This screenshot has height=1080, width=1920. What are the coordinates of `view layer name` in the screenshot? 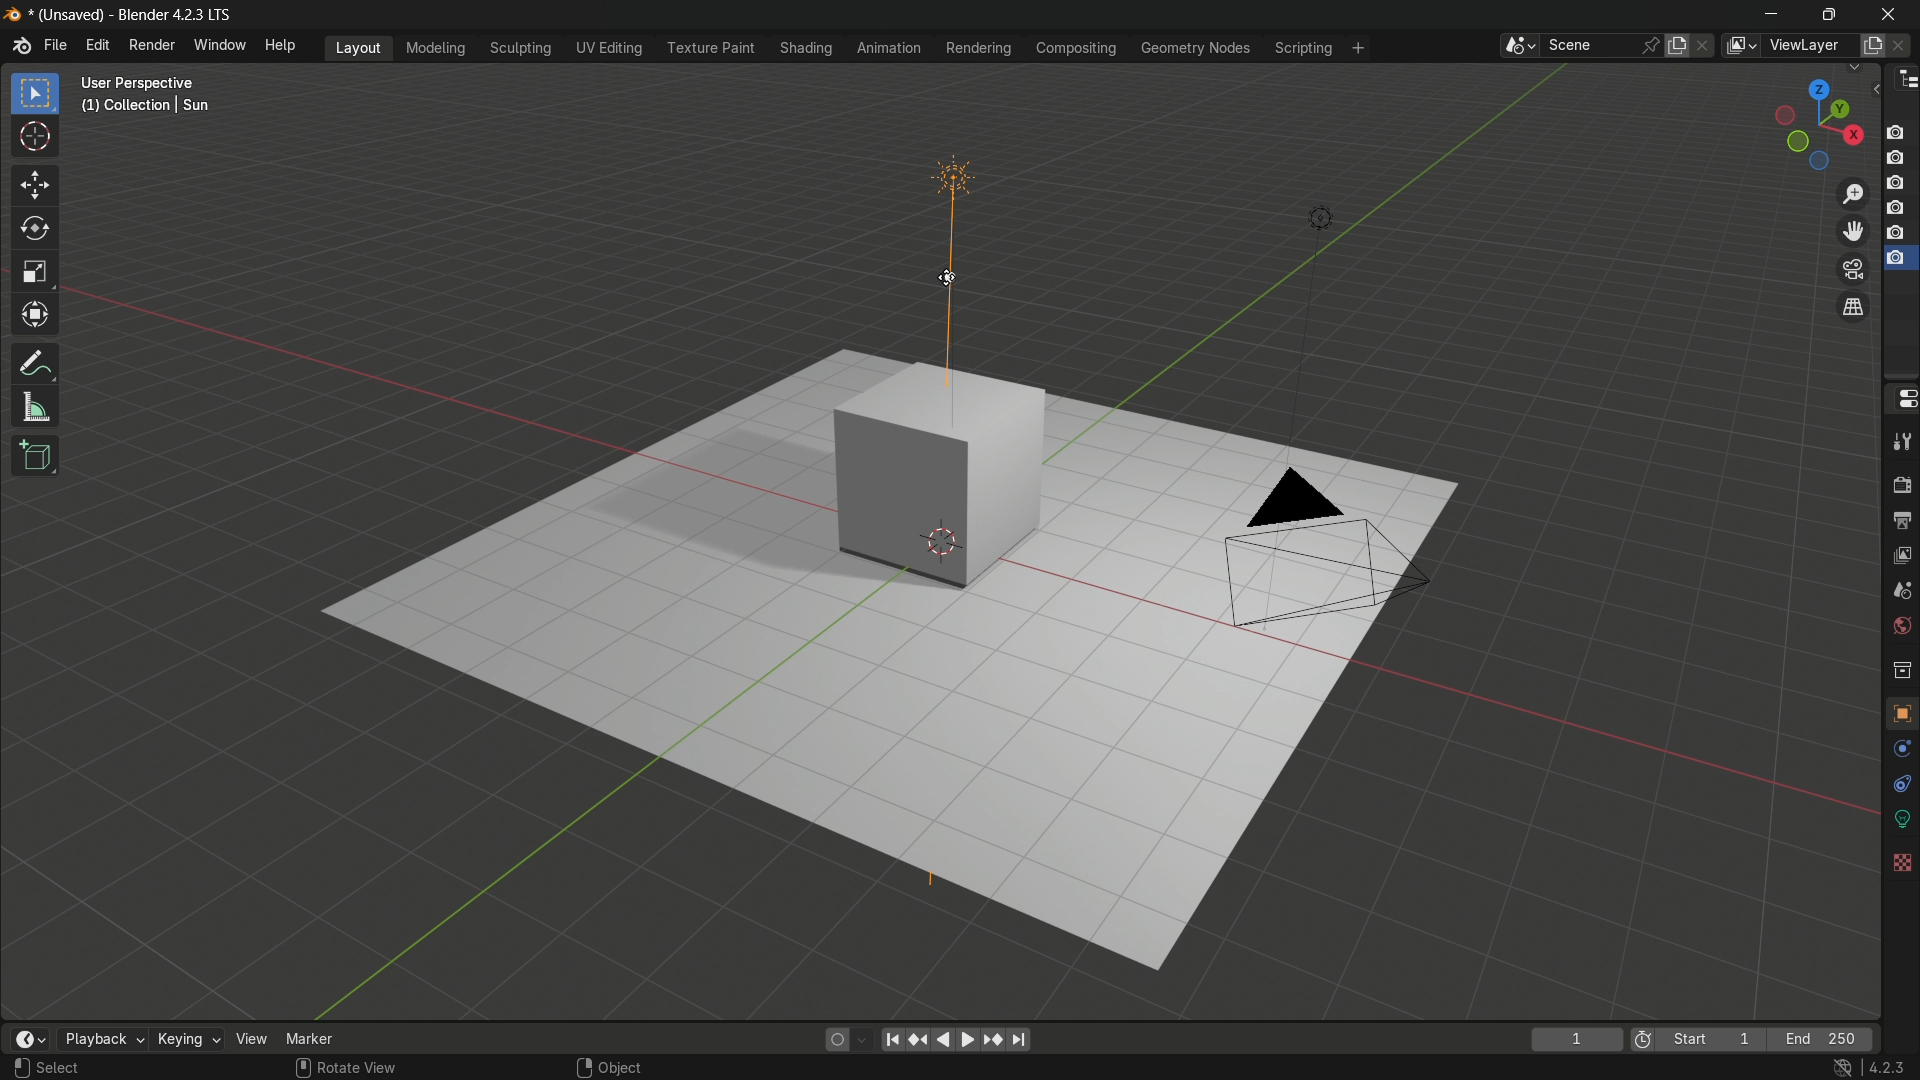 It's located at (1810, 46).